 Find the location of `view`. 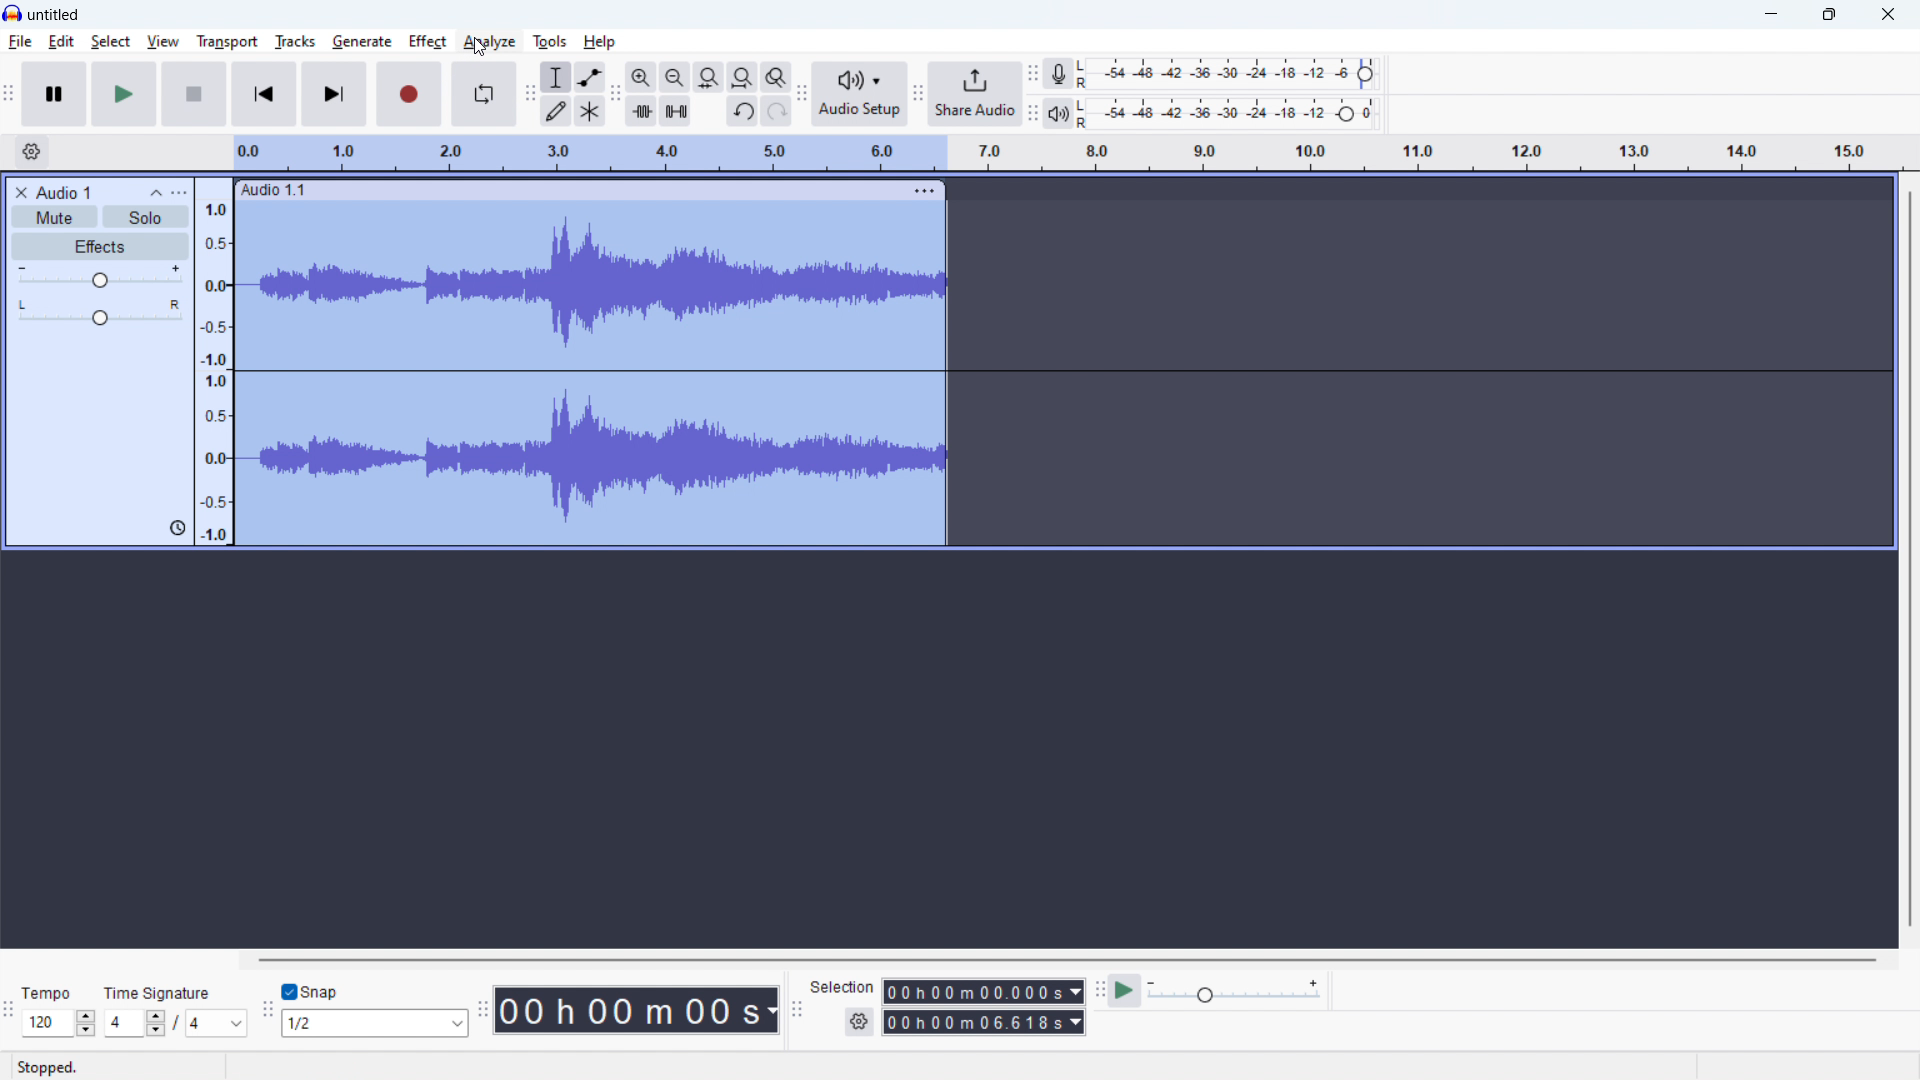

view is located at coordinates (163, 42).